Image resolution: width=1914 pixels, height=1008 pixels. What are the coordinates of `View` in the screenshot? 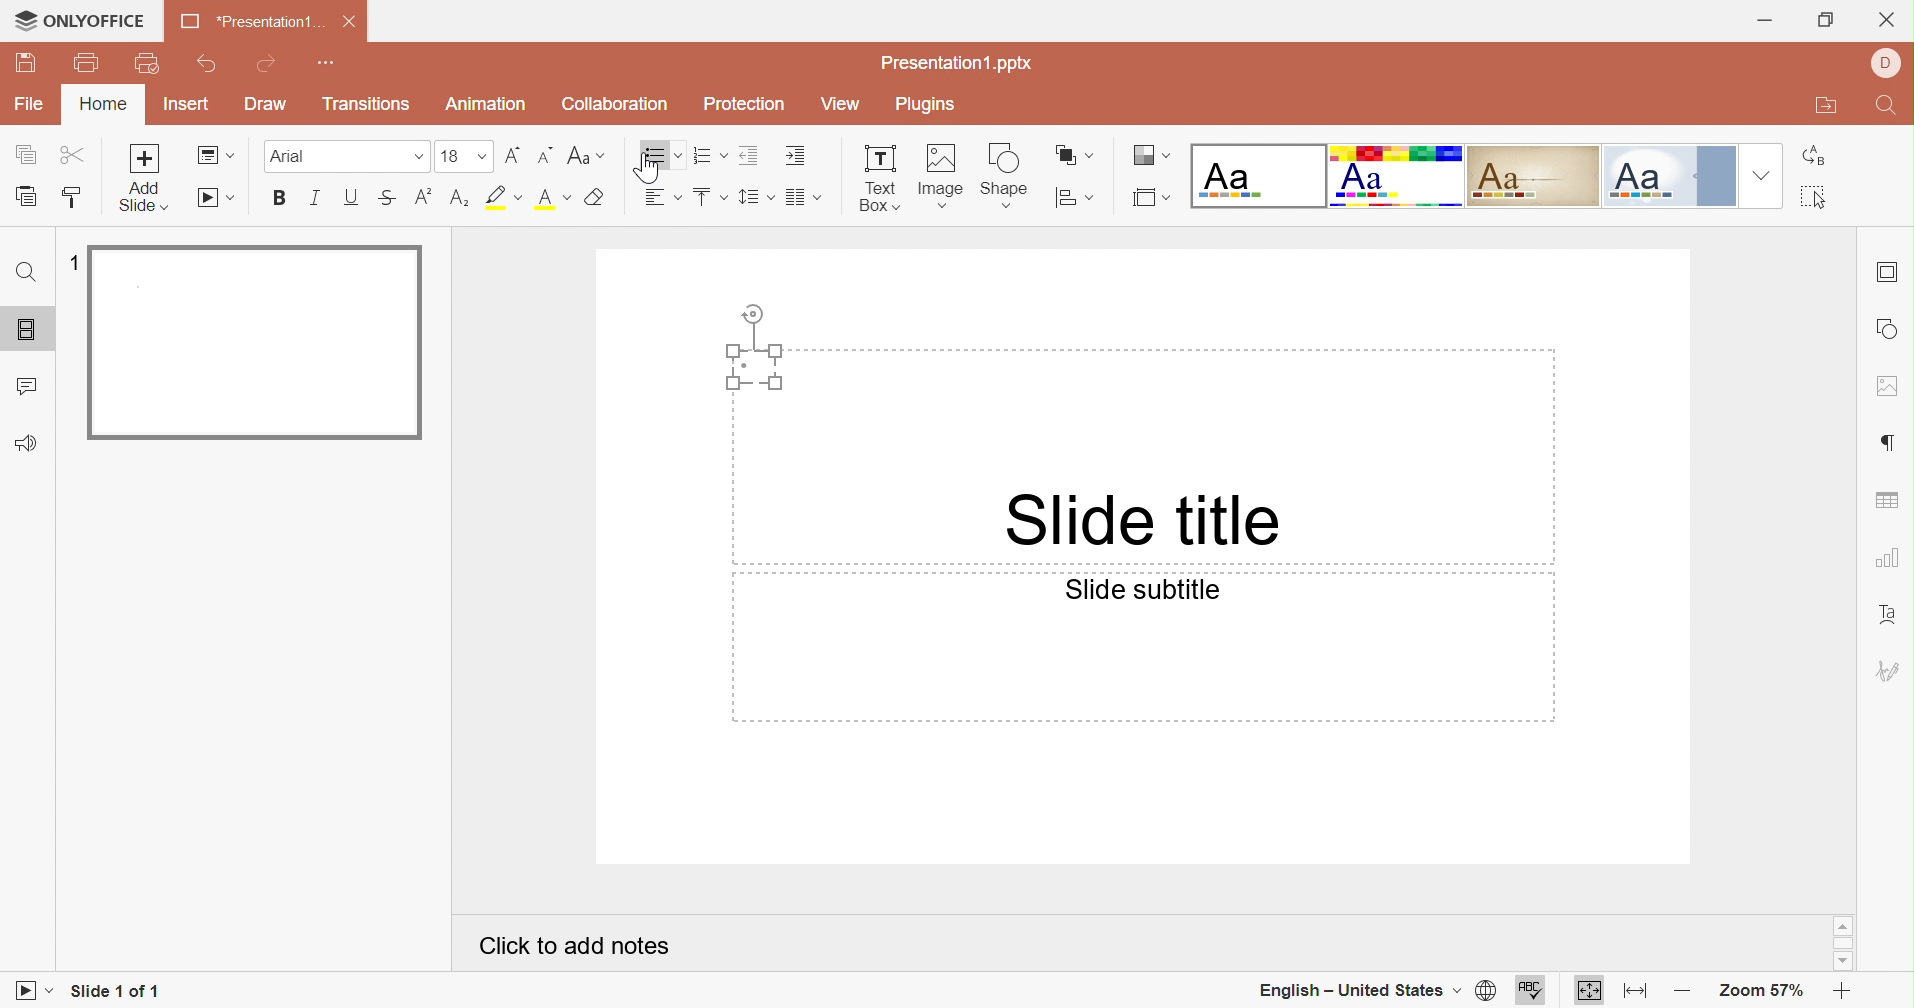 It's located at (838, 101).